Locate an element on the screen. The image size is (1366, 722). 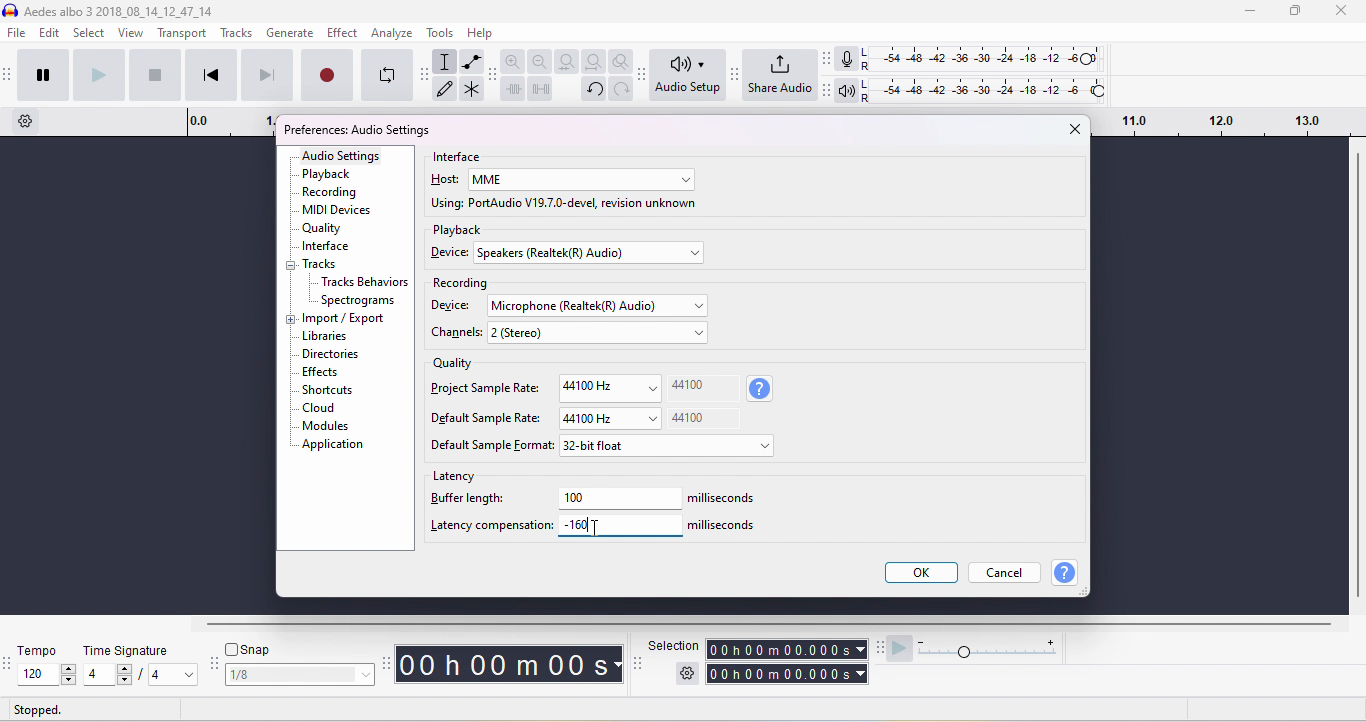
MIDI devices is located at coordinates (339, 211).